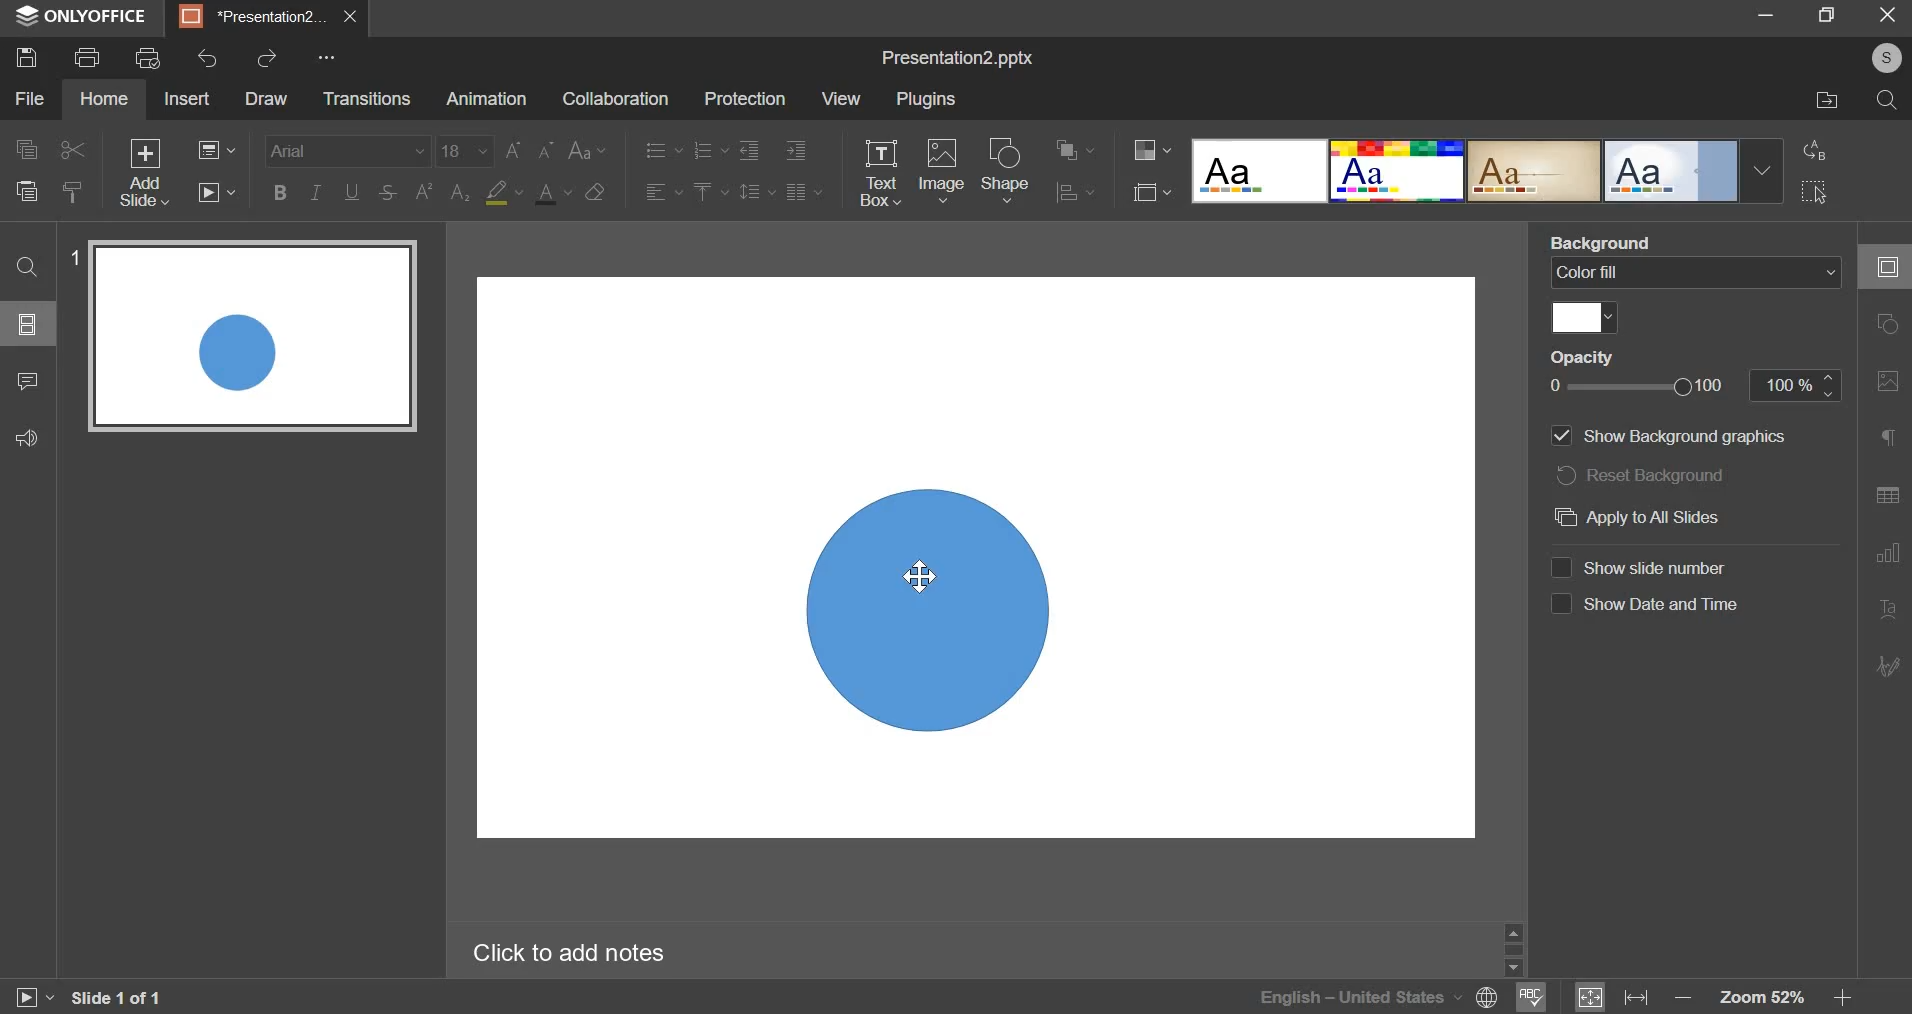 The image size is (1912, 1014). Describe the element at coordinates (587, 150) in the screenshot. I see `change case` at that location.